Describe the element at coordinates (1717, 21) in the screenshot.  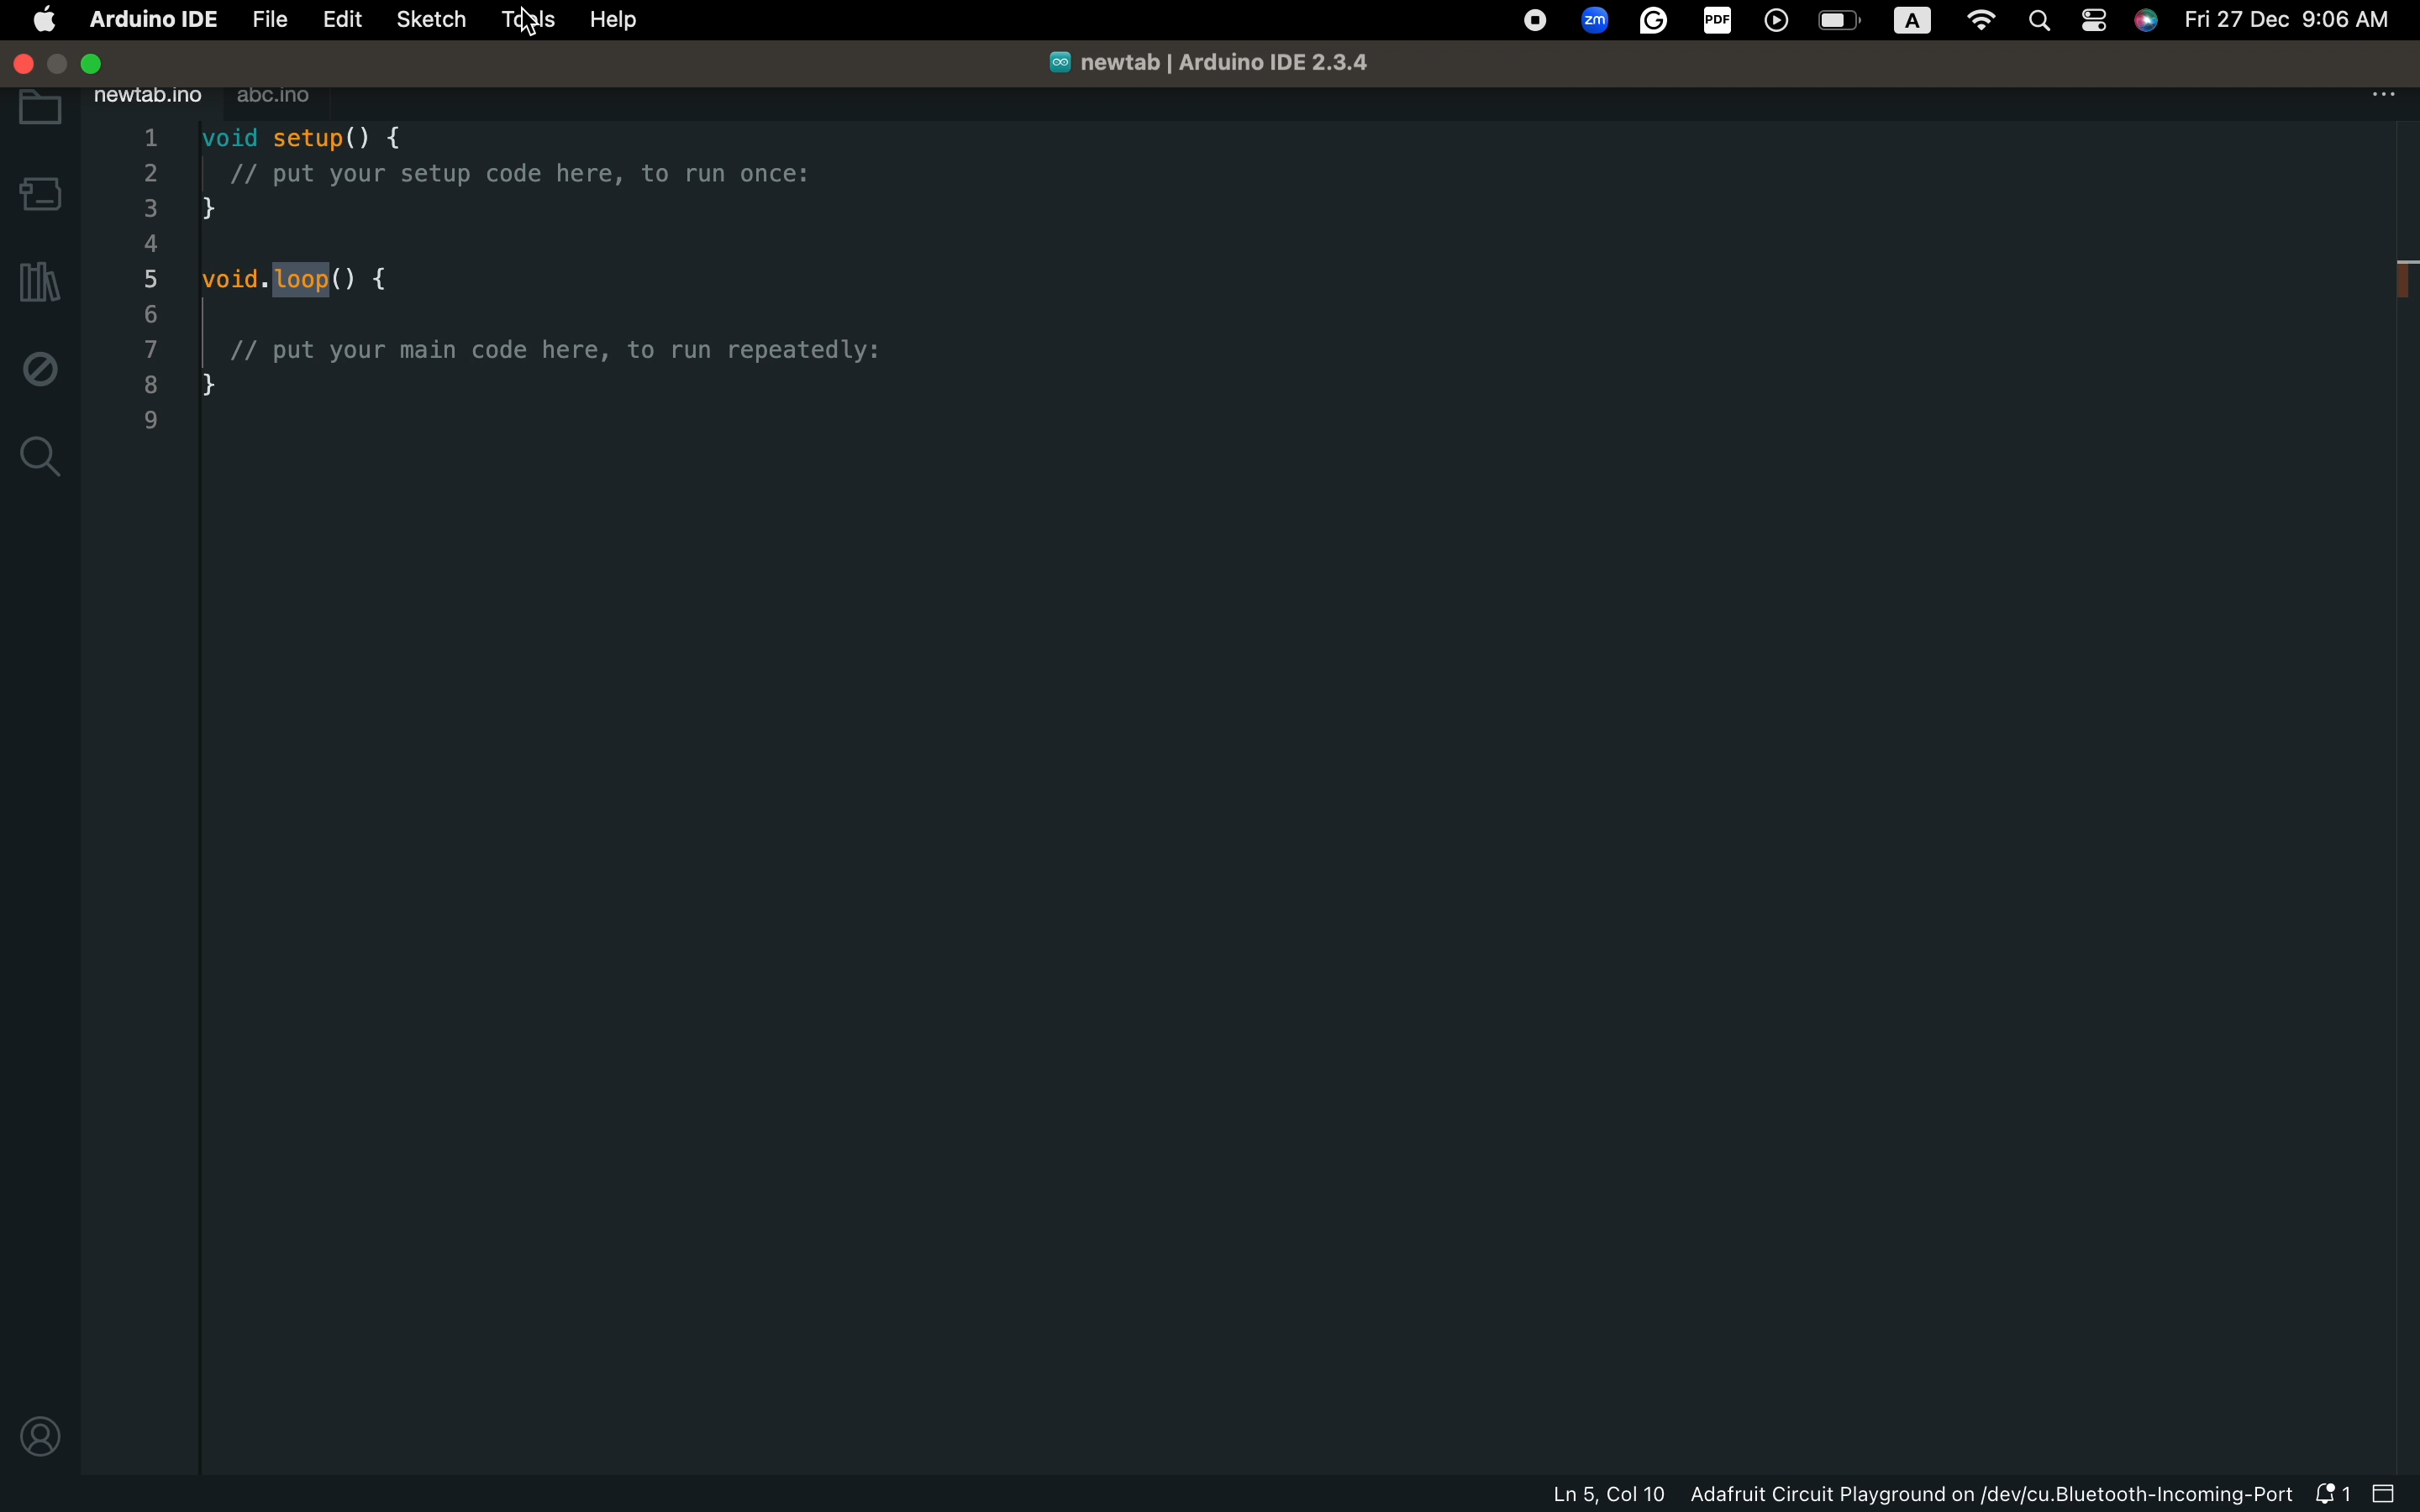
I see `PDF` at that location.